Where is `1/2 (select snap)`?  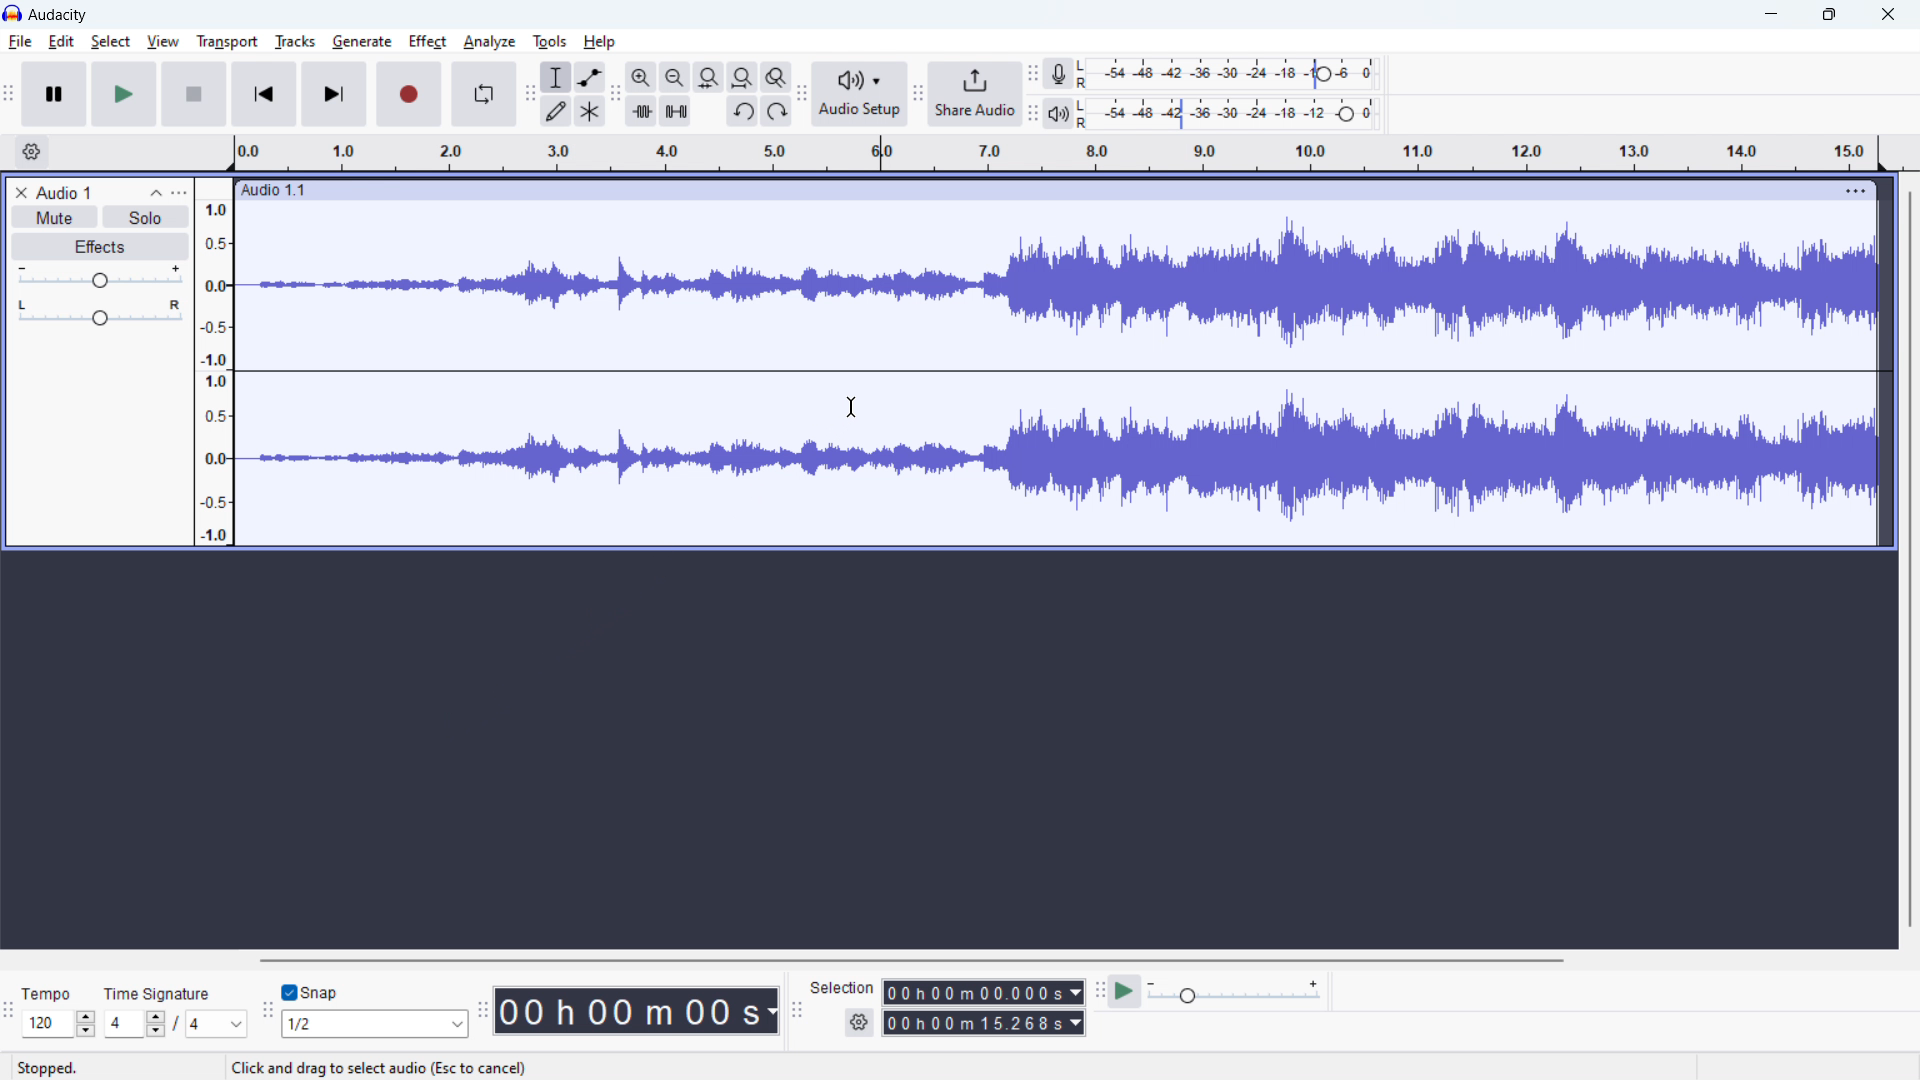 1/2 (select snap) is located at coordinates (376, 1023).